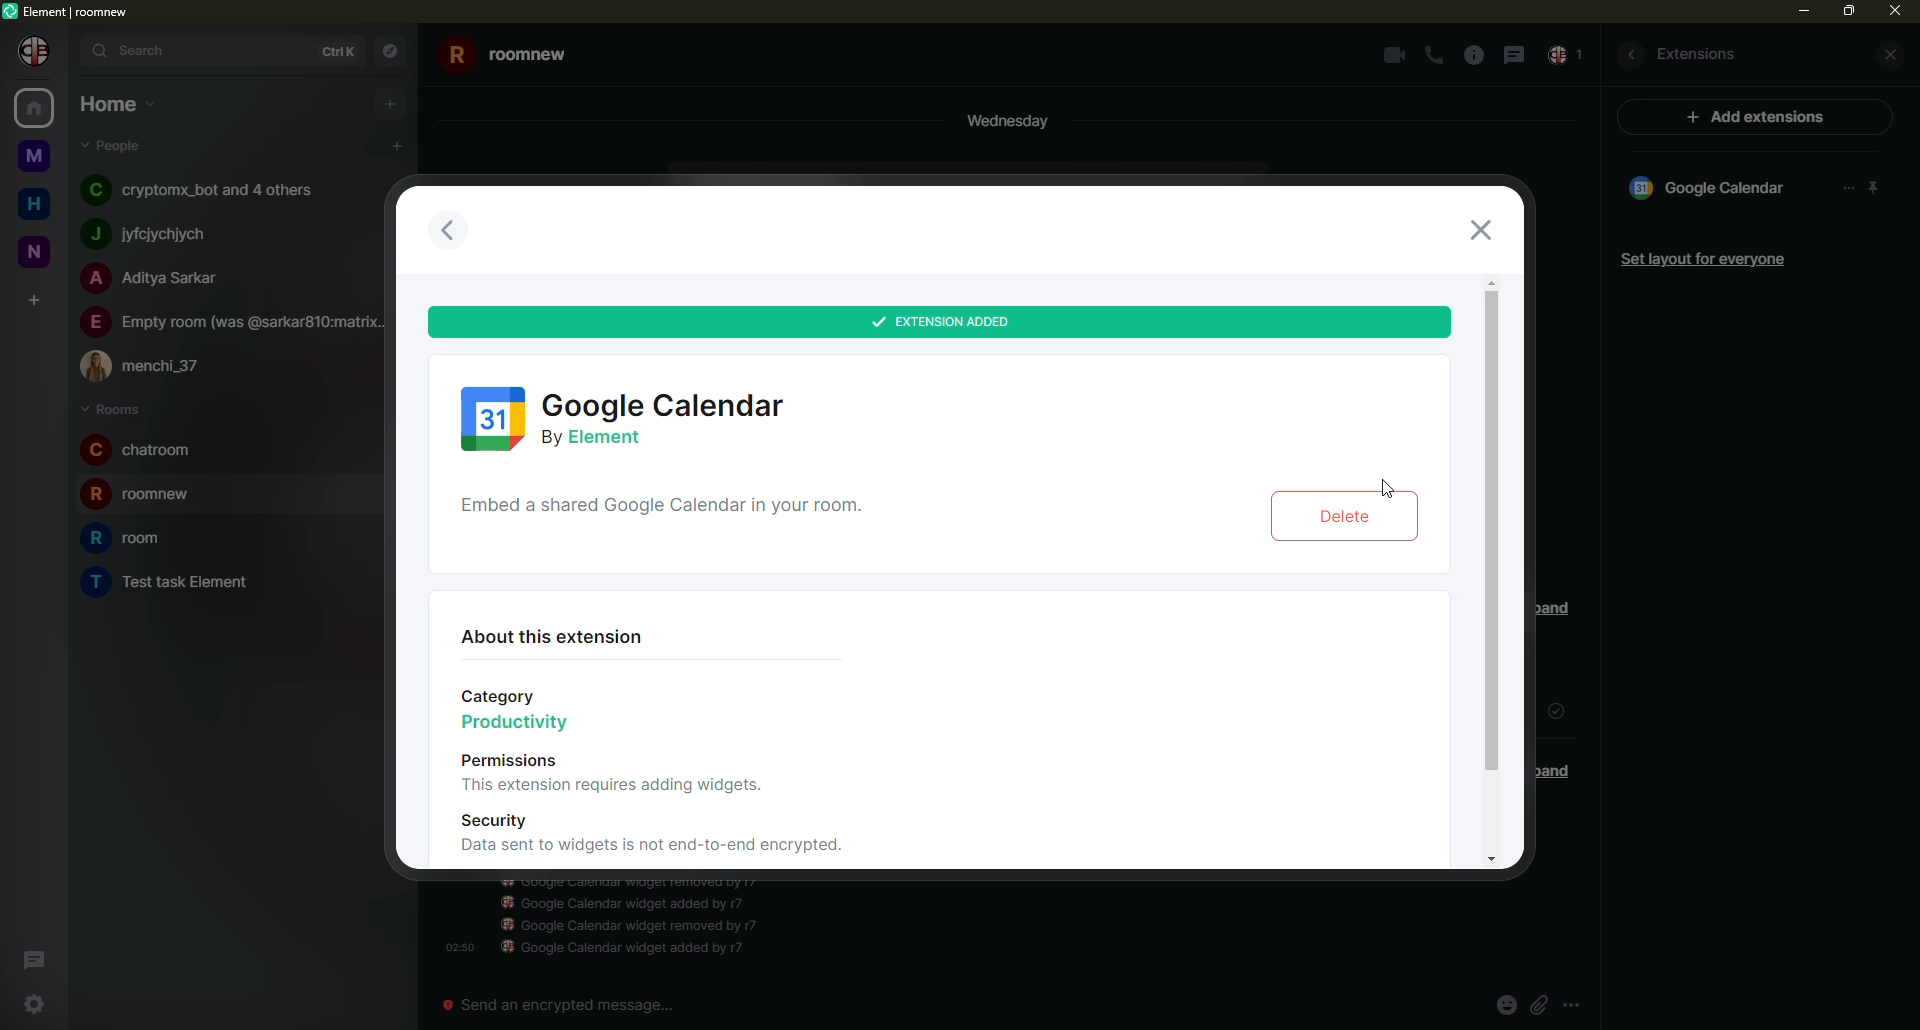 Image resolution: width=1920 pixels, height=1030 pixels. I want to click on room, so click(174, 581).